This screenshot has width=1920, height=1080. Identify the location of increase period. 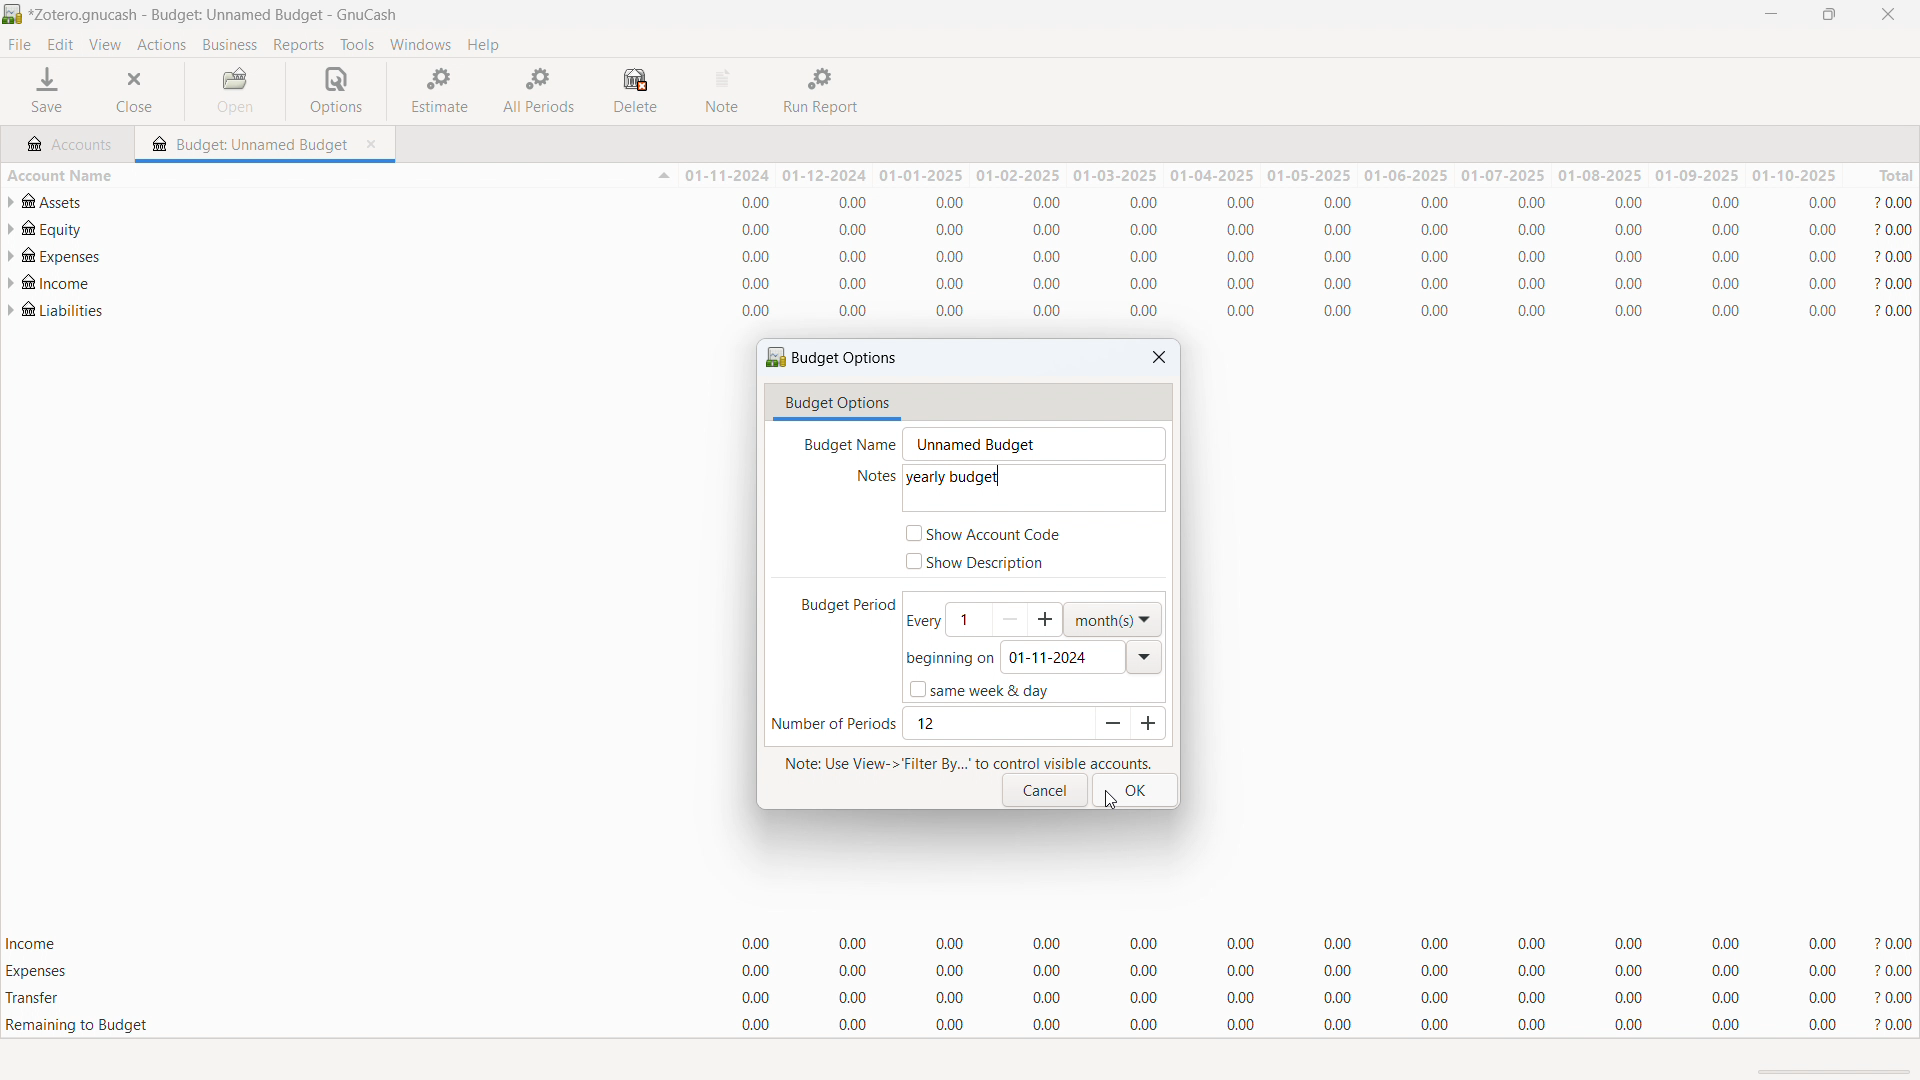
(1146, 723).